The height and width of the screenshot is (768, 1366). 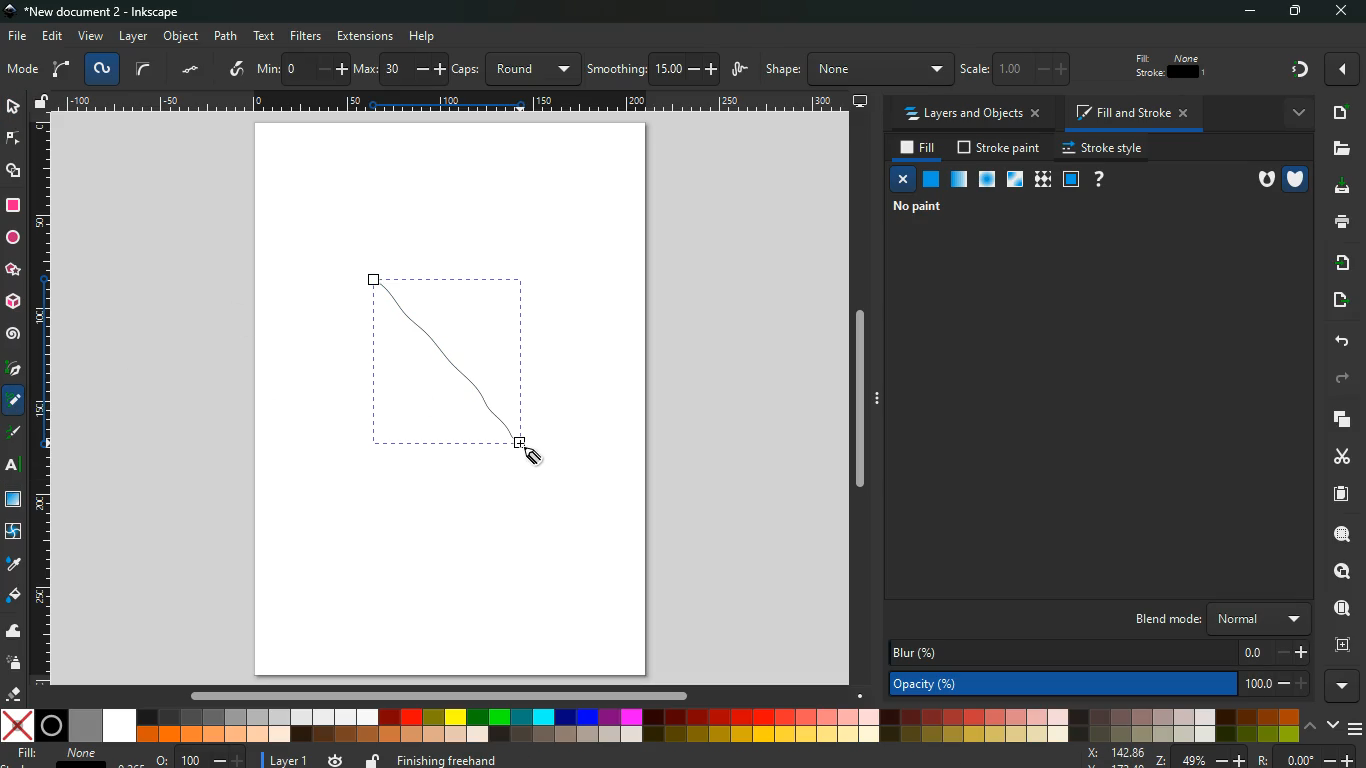 I want to click on Horizontal Page Margins, so click(x=41, y=402).